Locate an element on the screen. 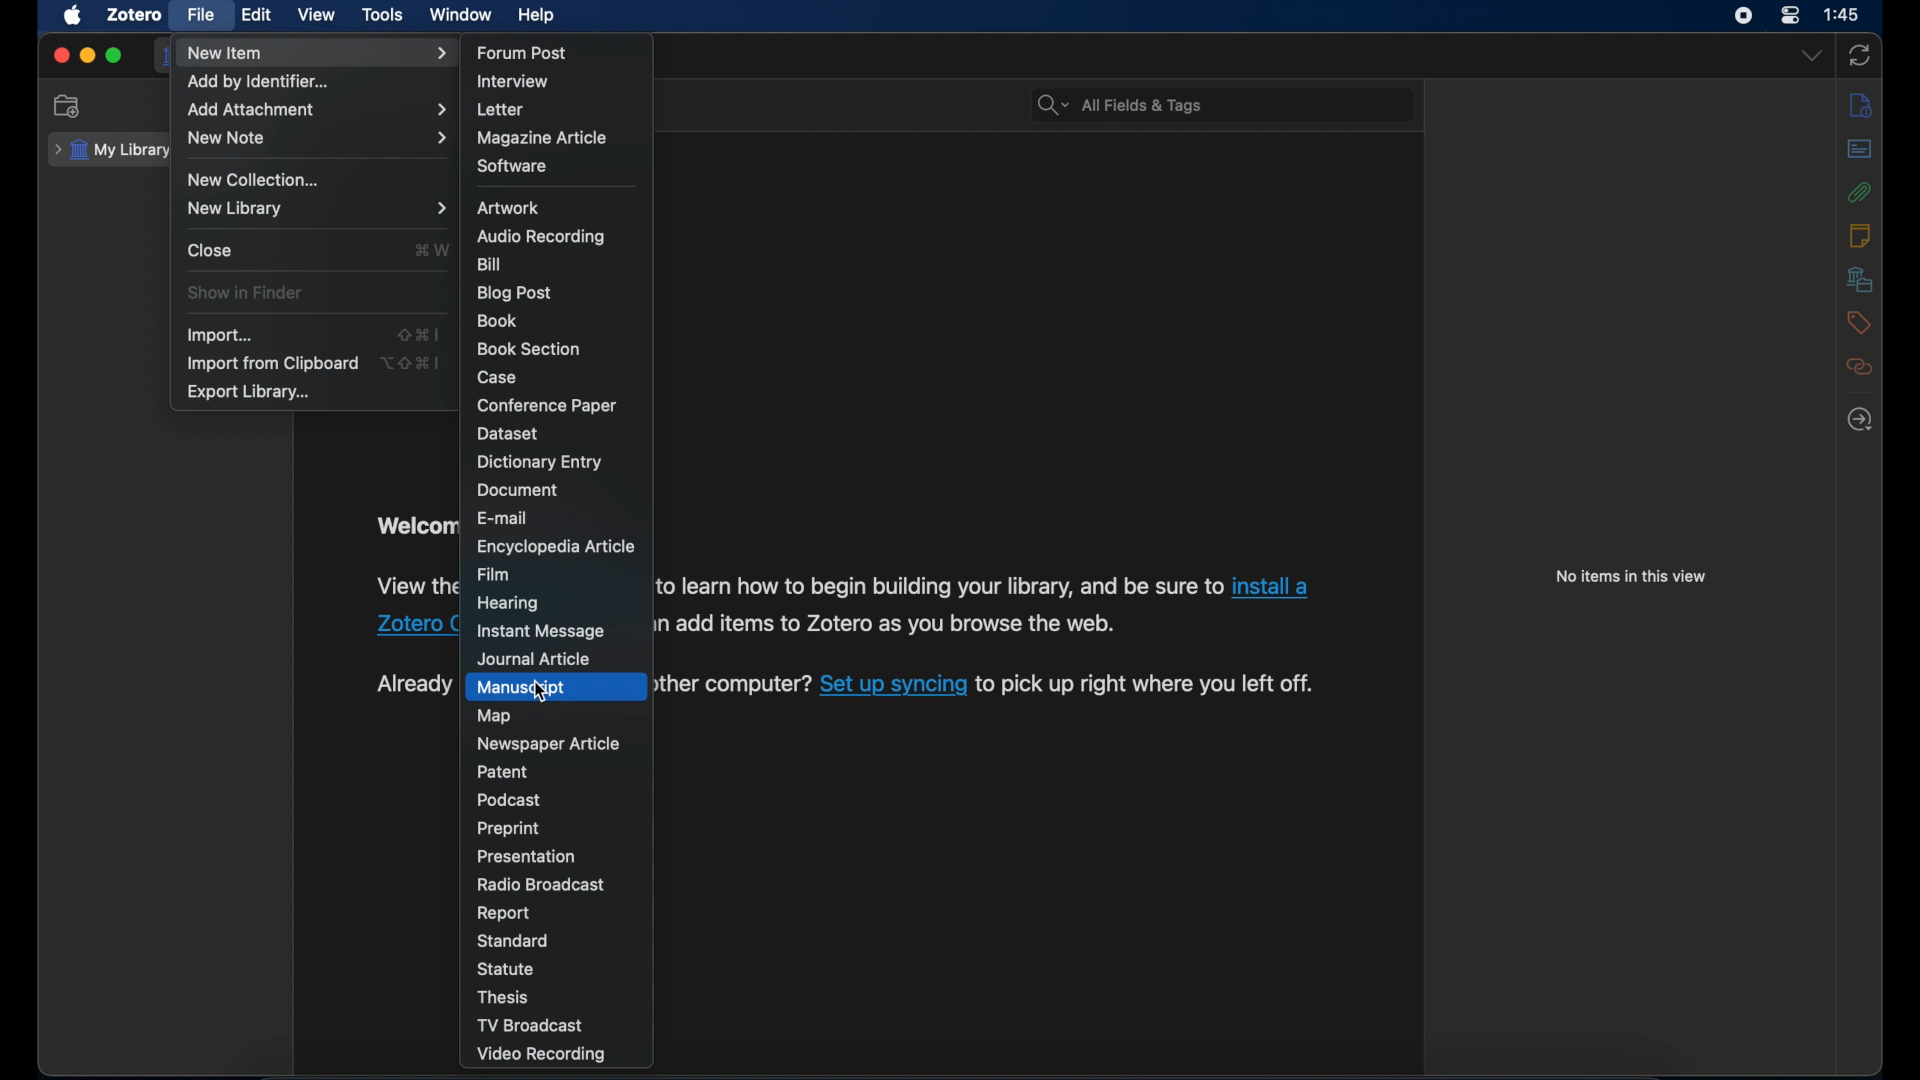 This screenshot has height=1080, width=1920. my library is located at coordinates (113, 151).